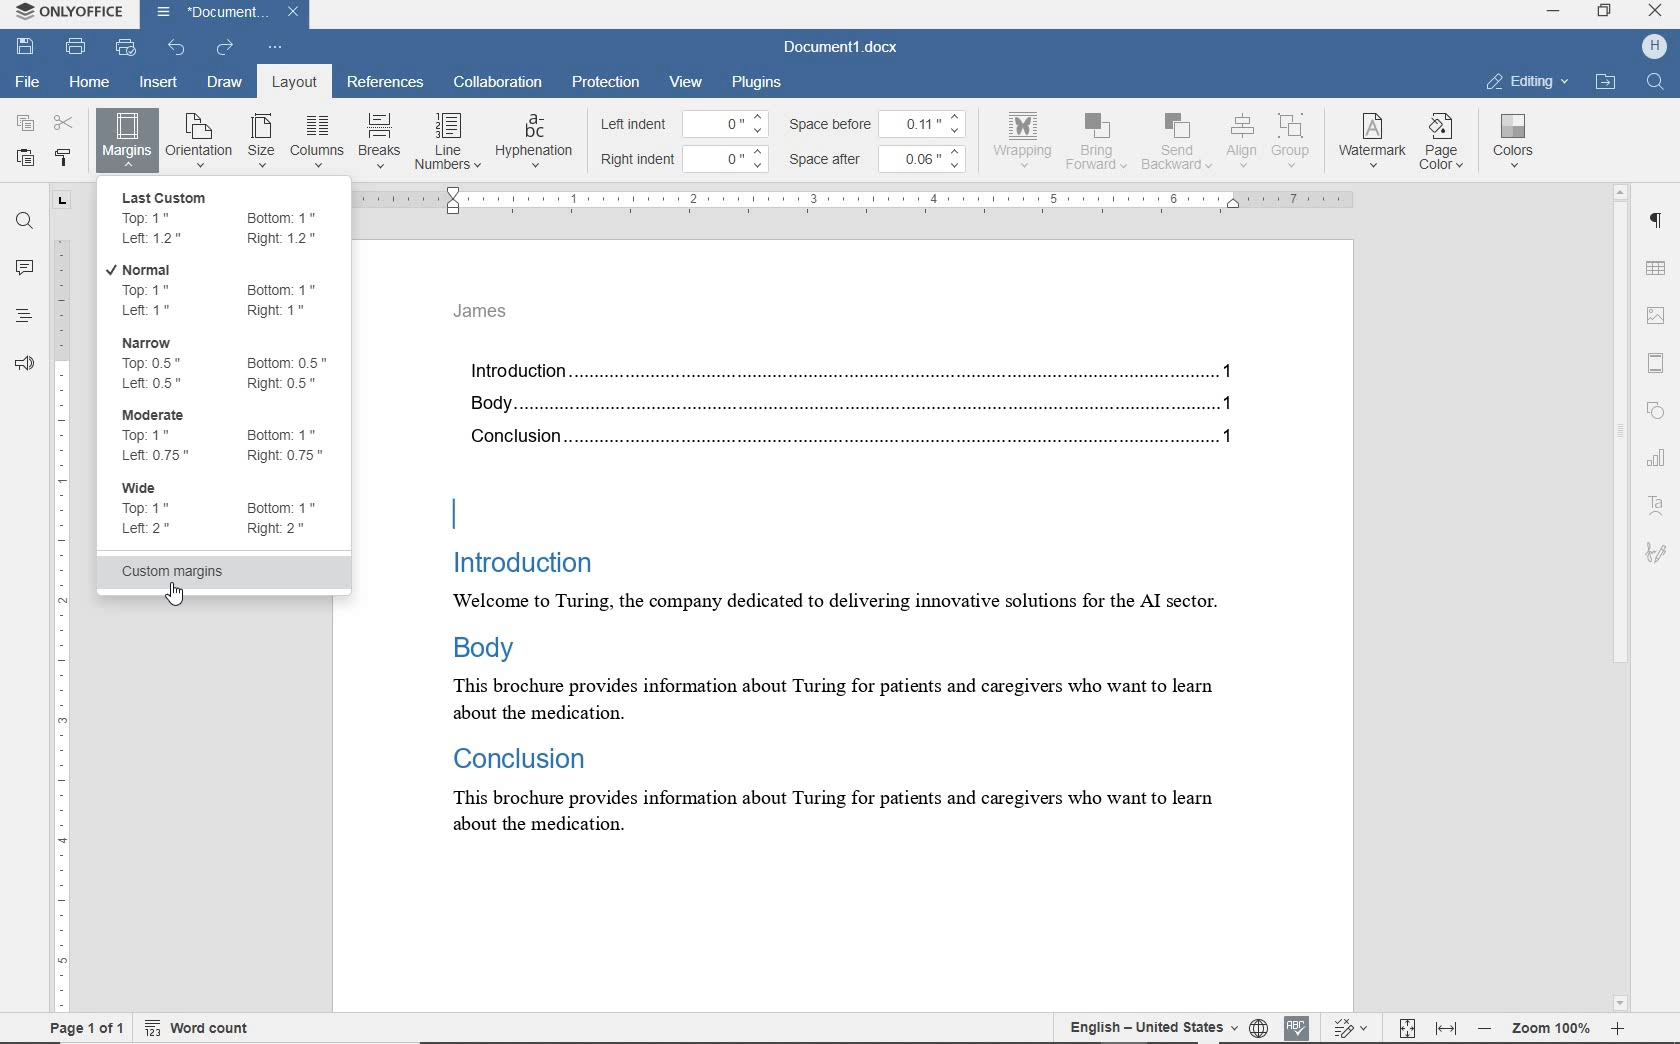  Describe the element at coordinates (859, 612) in the screenshot. I see `text` at that location.